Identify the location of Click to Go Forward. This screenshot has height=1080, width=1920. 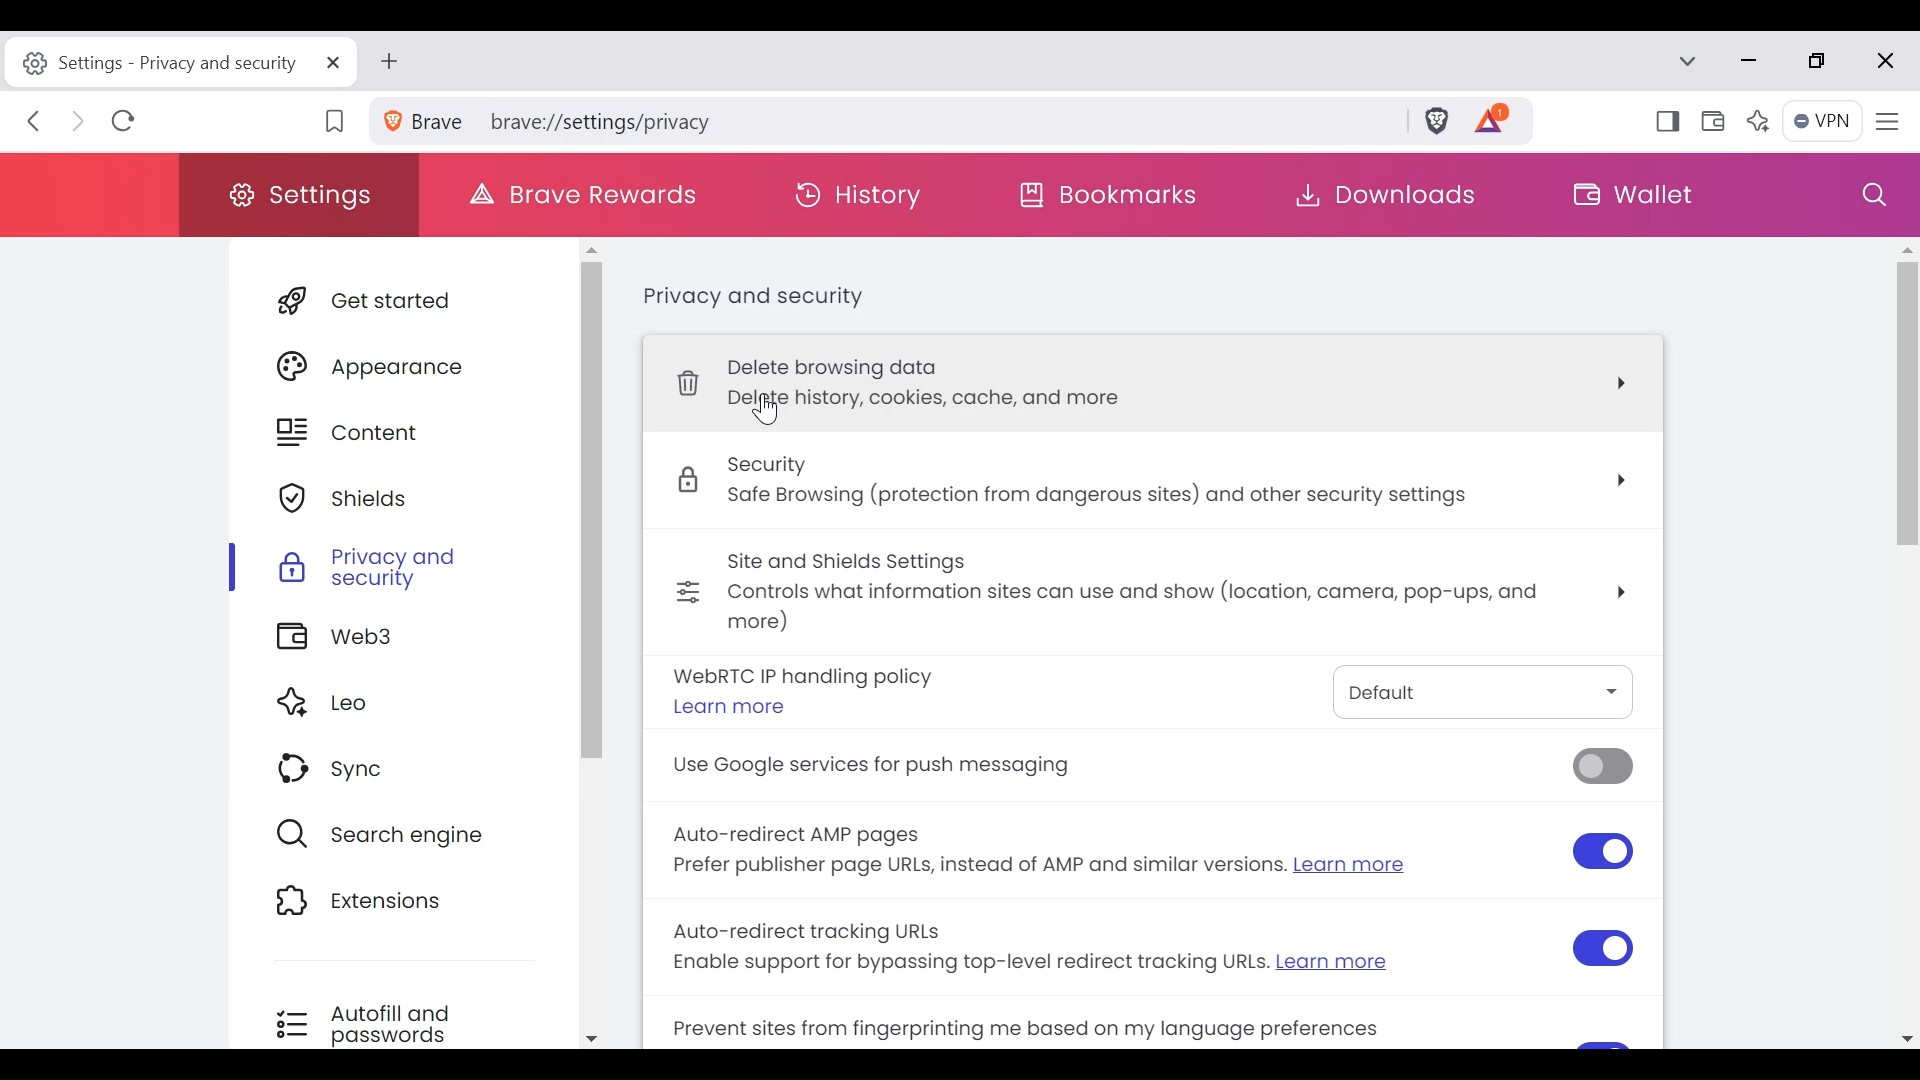
(79, 125).